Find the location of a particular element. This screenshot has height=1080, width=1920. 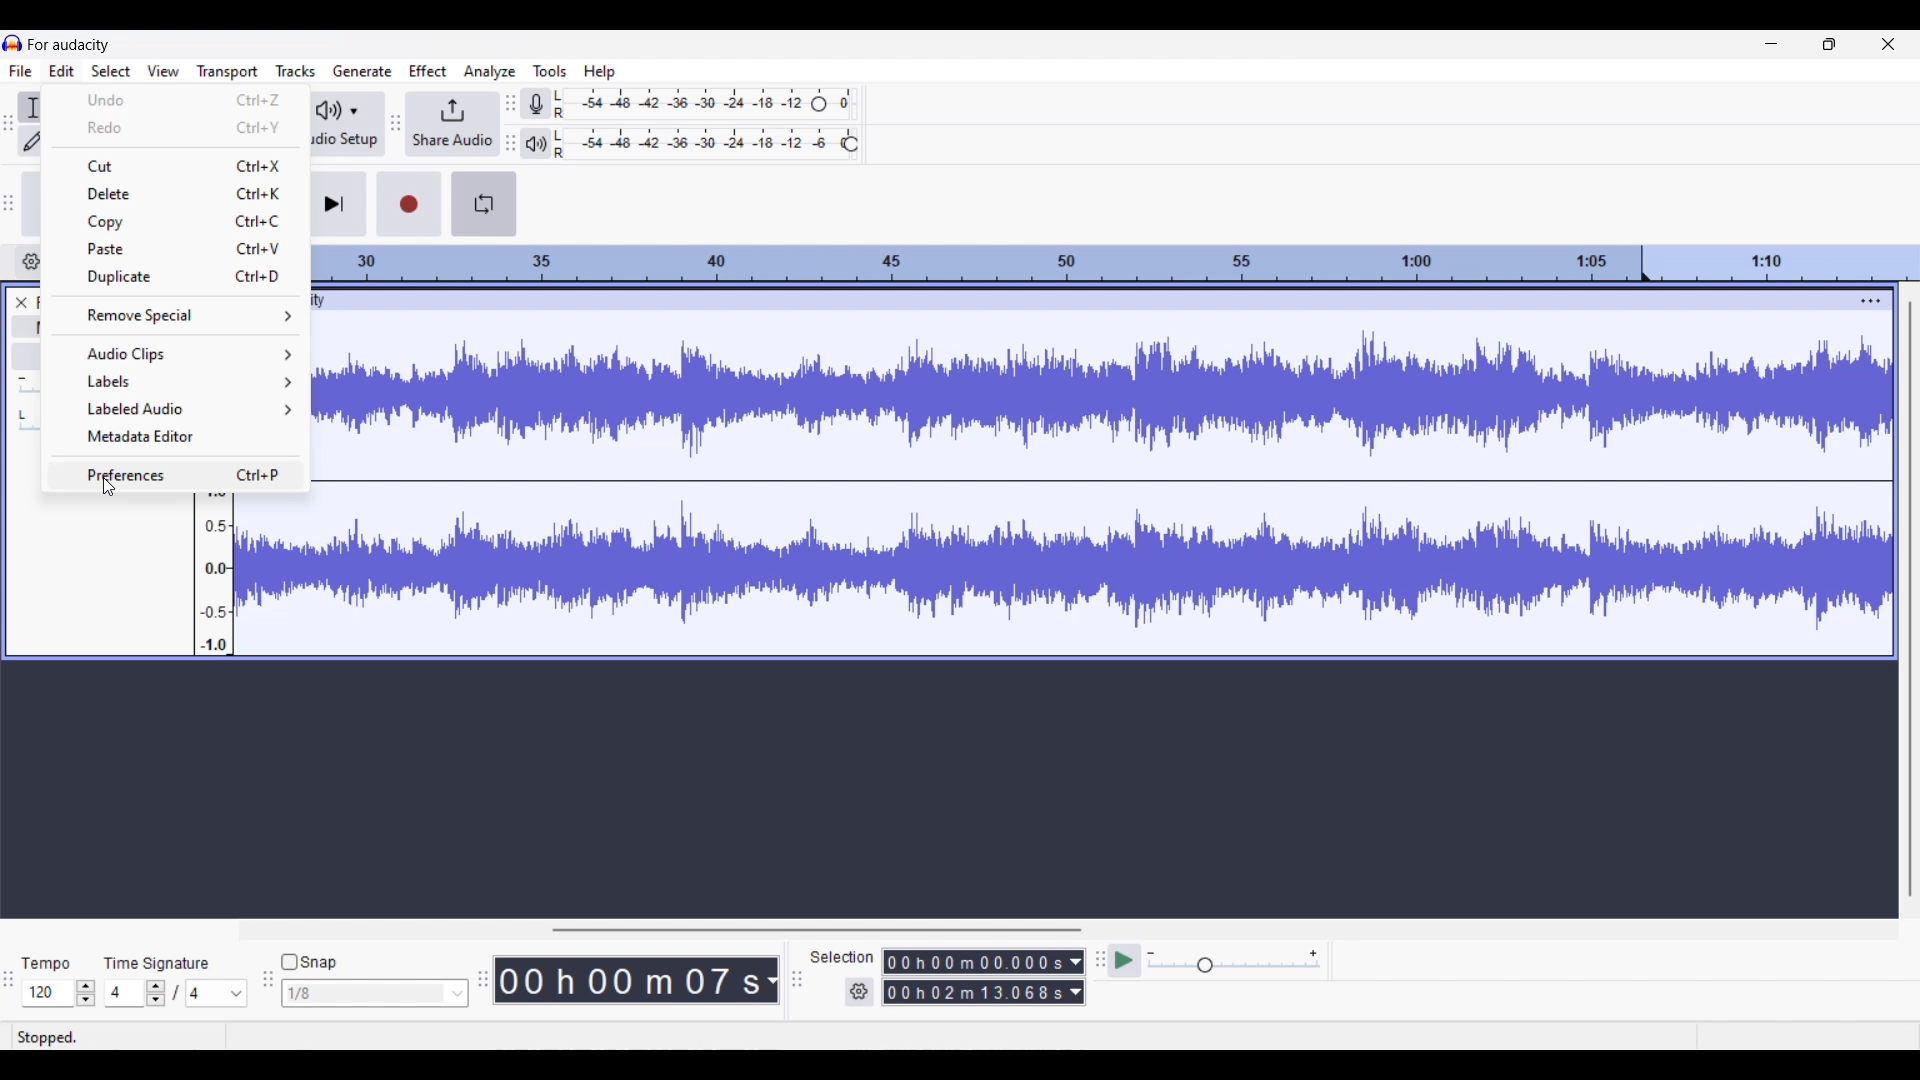

Time signature settings is located at coordinates (177, 993).